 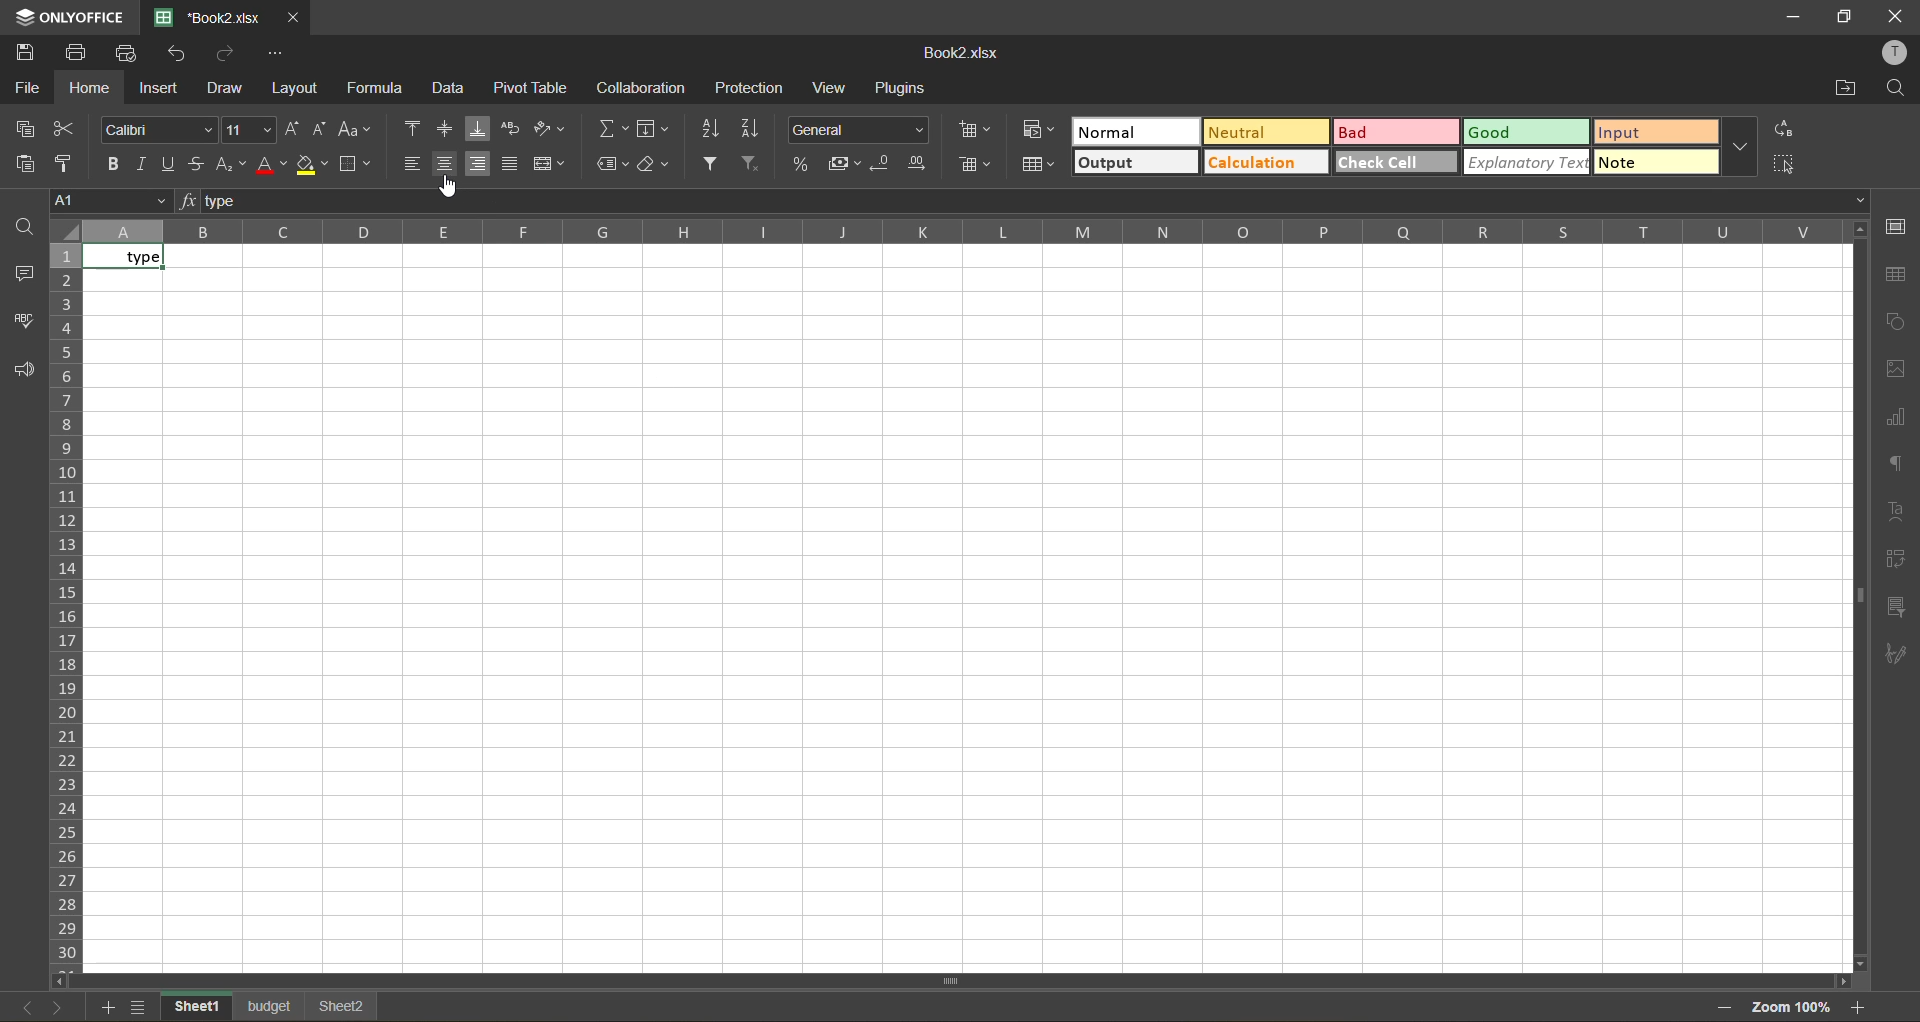 I want to click on view, so click(x=829, y=90).